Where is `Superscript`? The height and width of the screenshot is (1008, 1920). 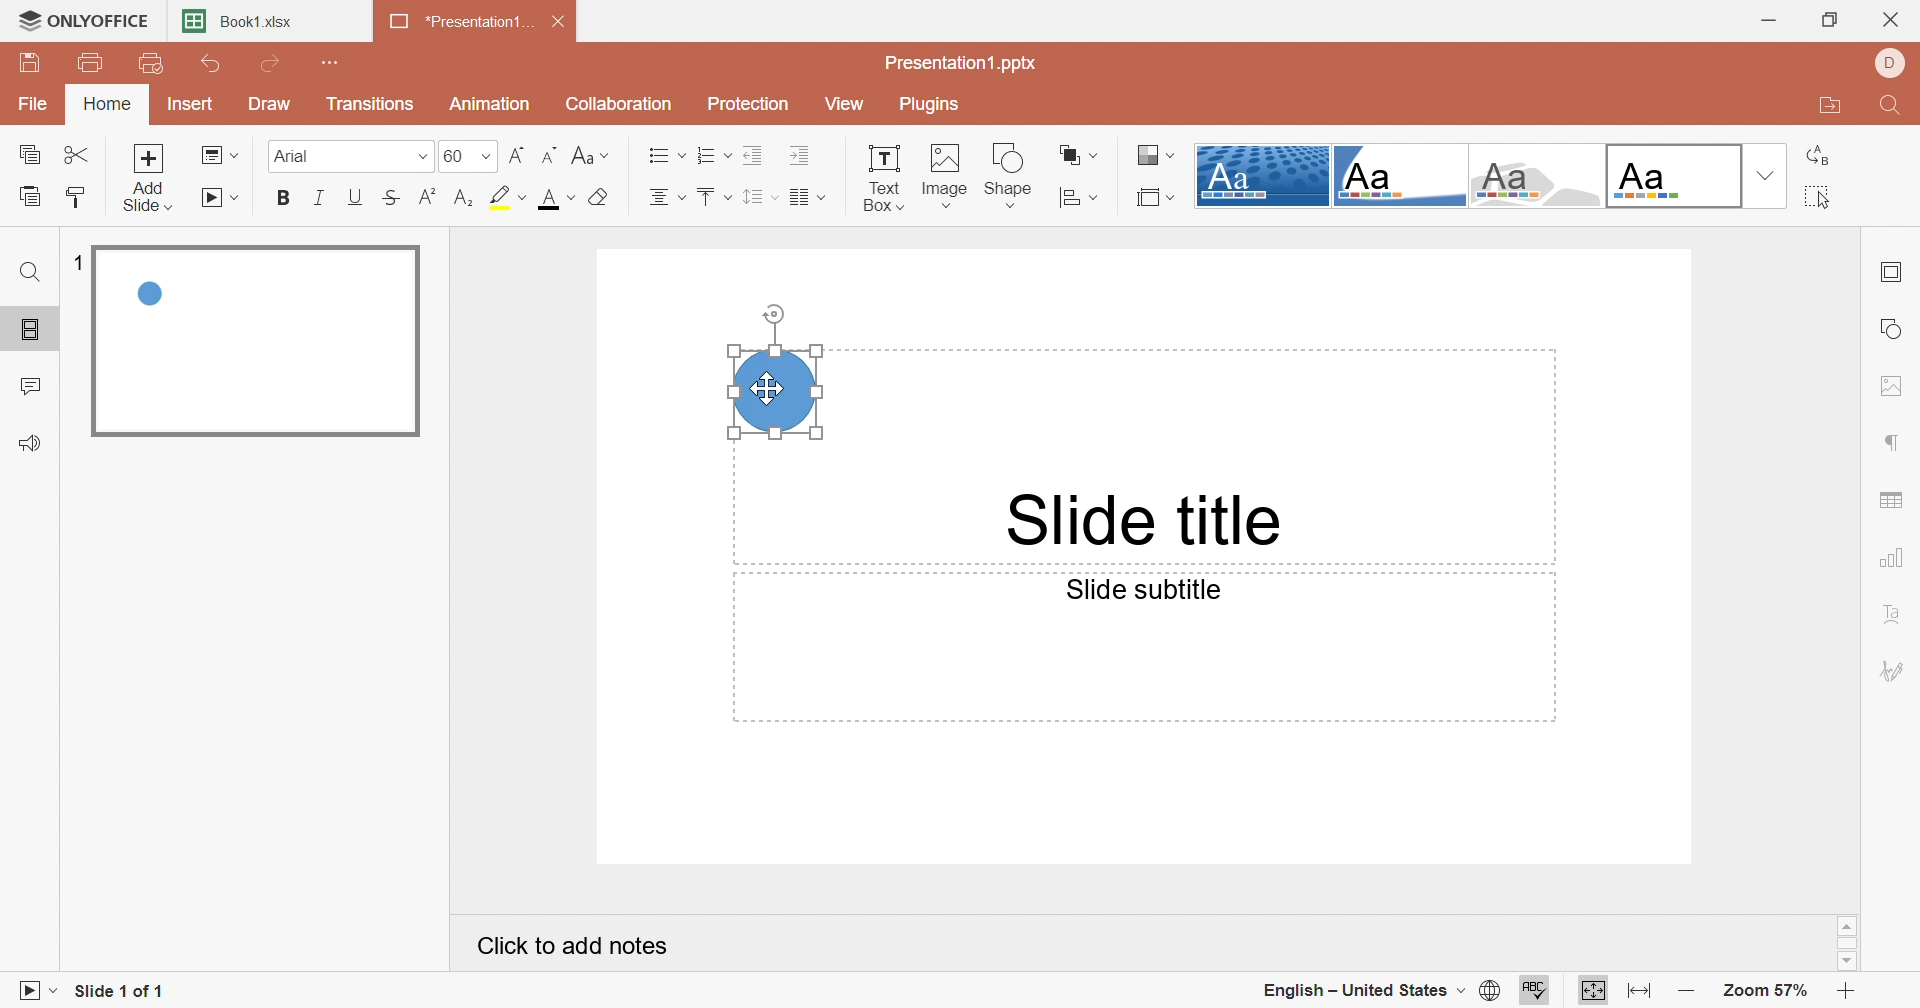
Superscript is located at coordinates (432, 197).